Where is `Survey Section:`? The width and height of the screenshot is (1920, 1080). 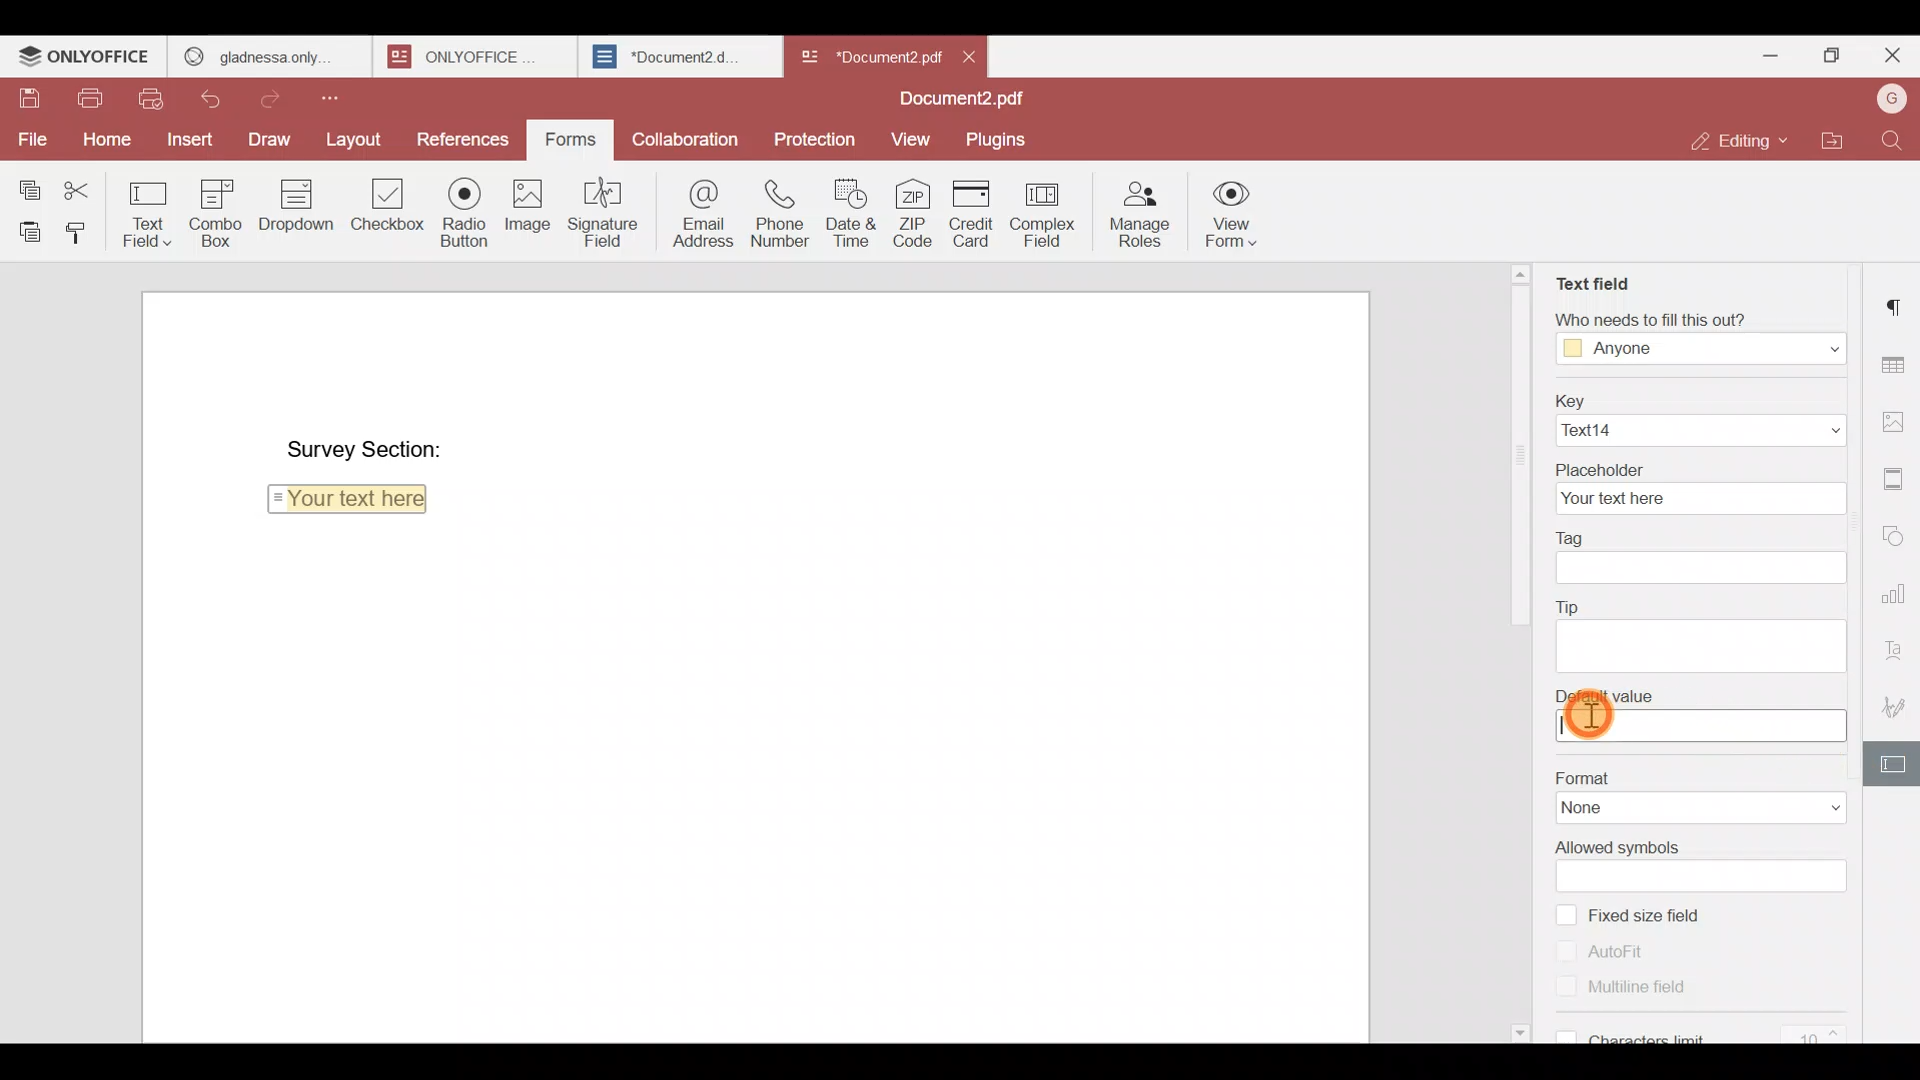 Survey Section: is located at coordinates (365, 441).